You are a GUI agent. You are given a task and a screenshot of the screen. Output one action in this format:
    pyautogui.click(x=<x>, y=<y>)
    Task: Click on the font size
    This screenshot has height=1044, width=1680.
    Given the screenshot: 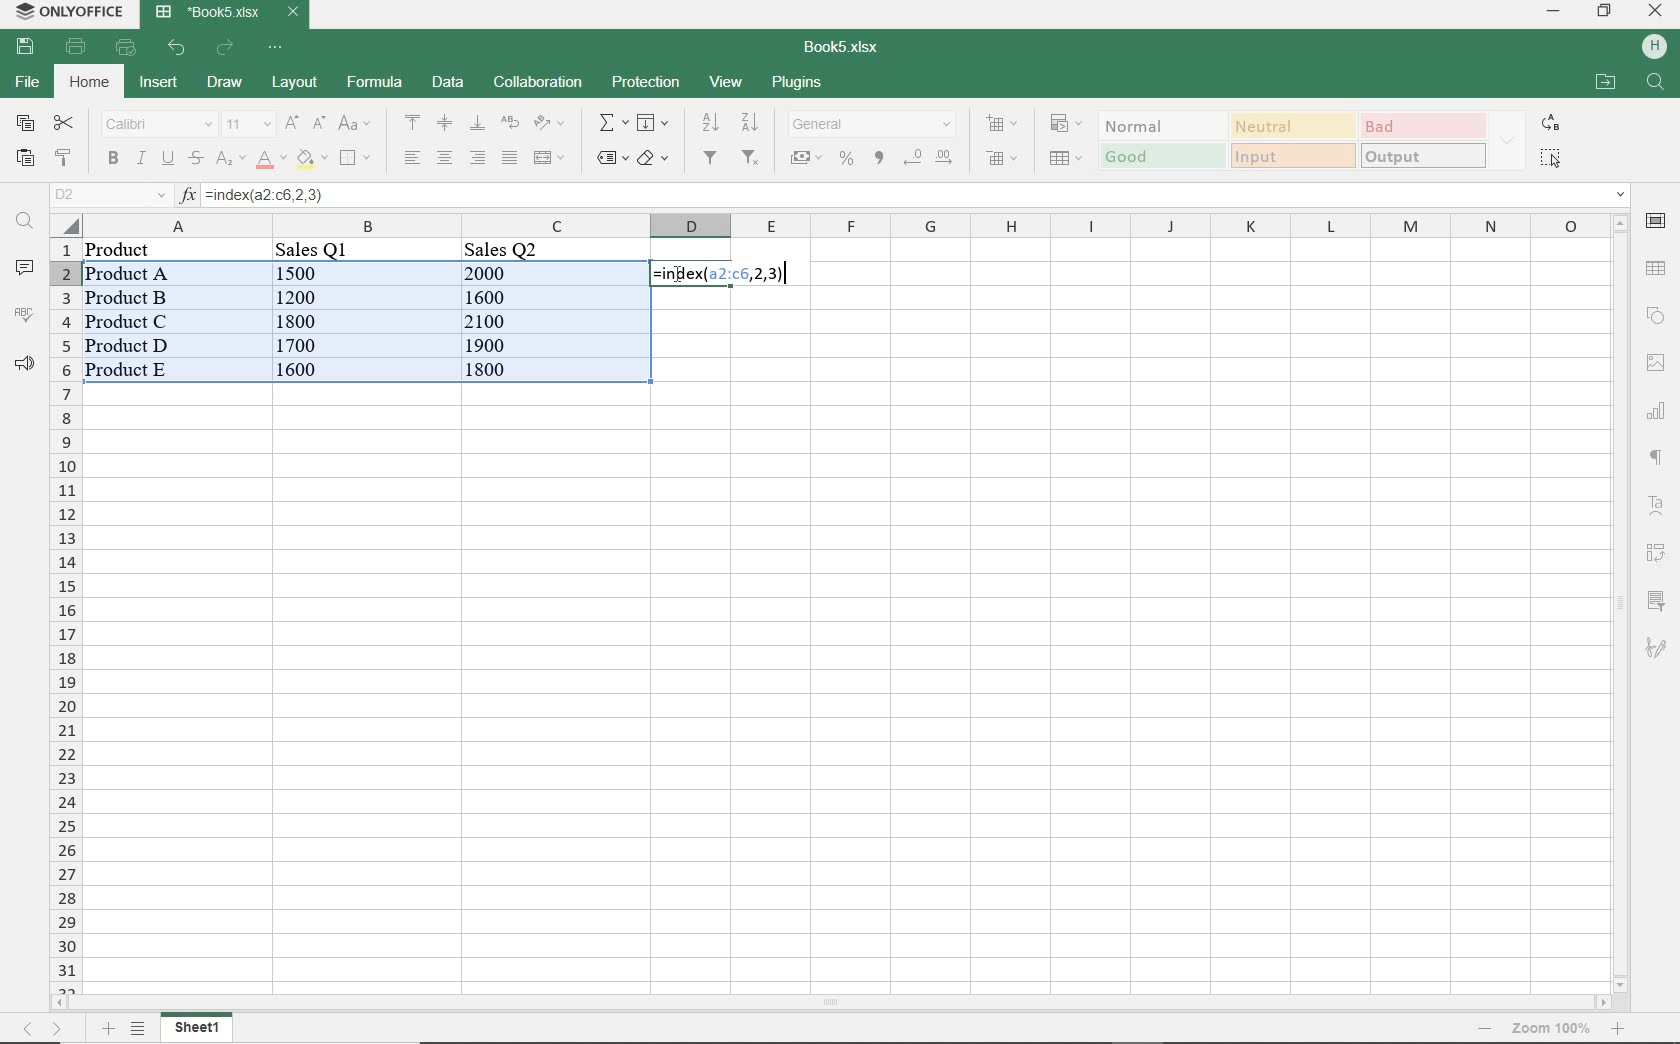 What is the action you would take?
    pyautogui.click(x=247, y=125)
    